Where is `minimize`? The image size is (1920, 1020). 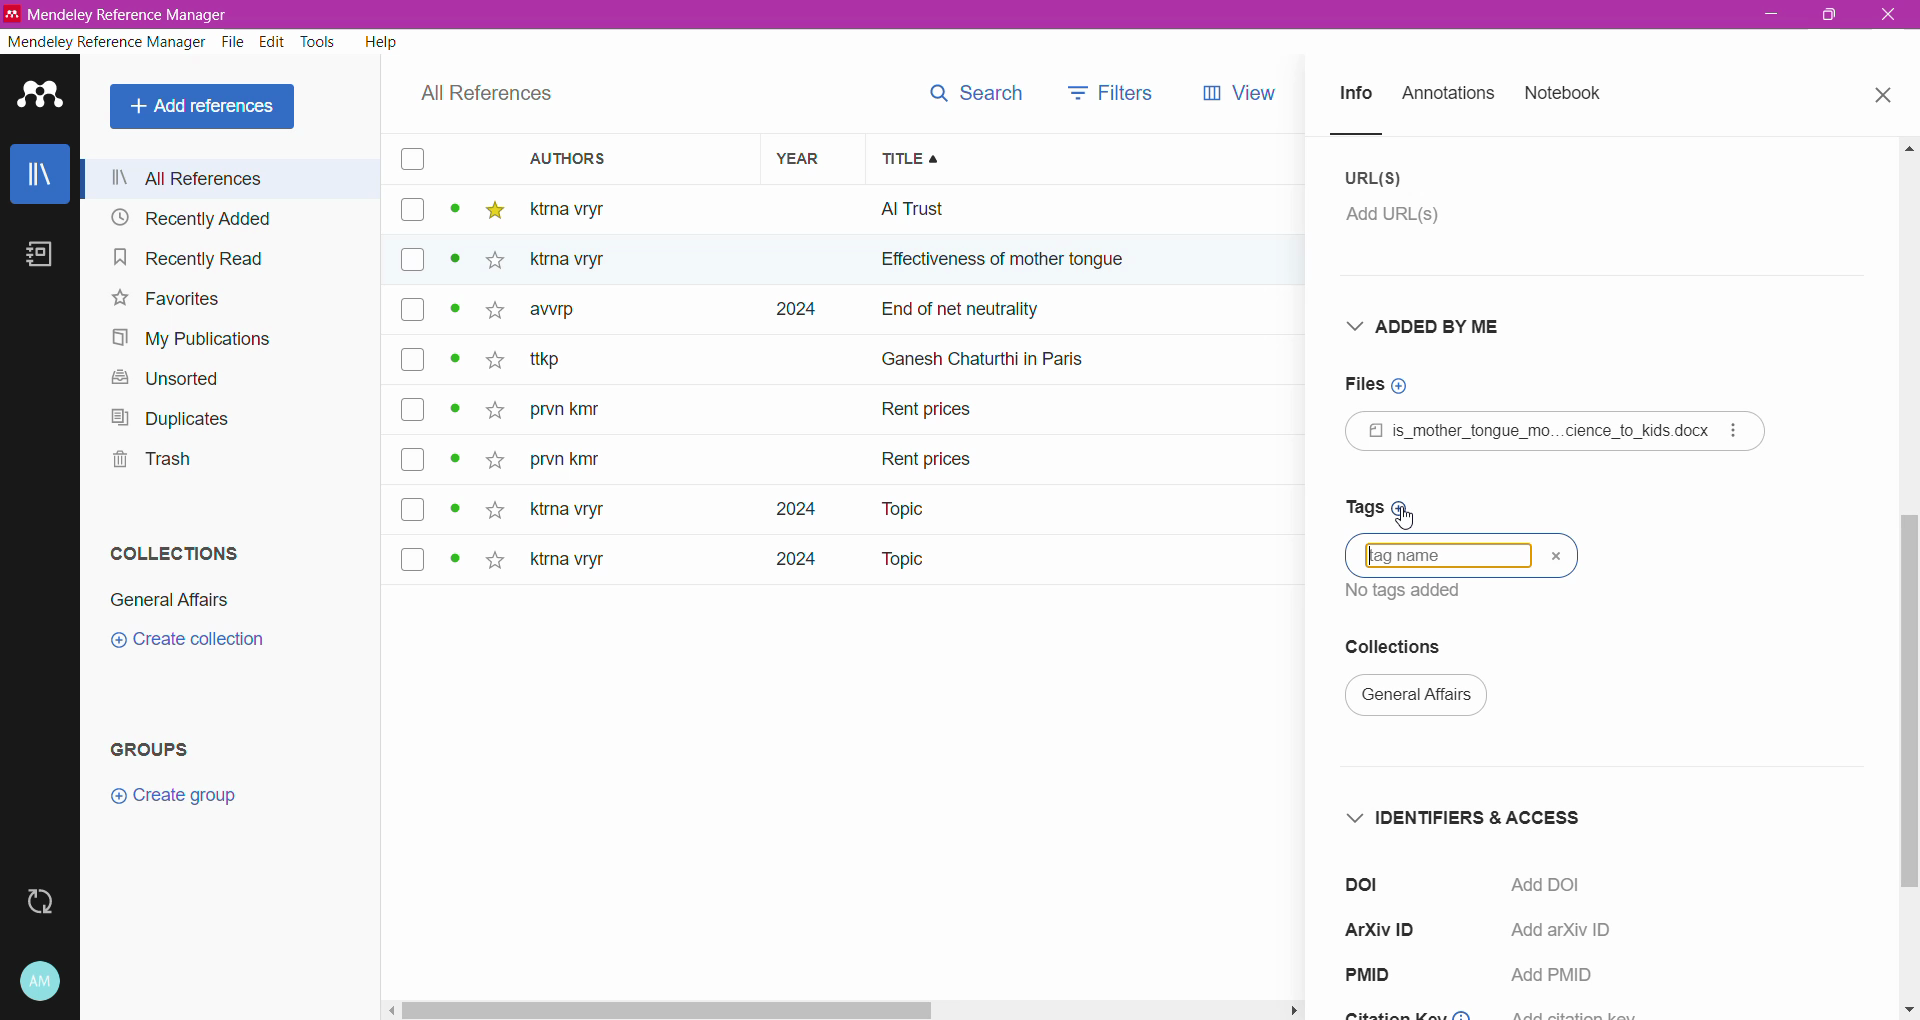
minimize is located at coordinates (1774, 17).